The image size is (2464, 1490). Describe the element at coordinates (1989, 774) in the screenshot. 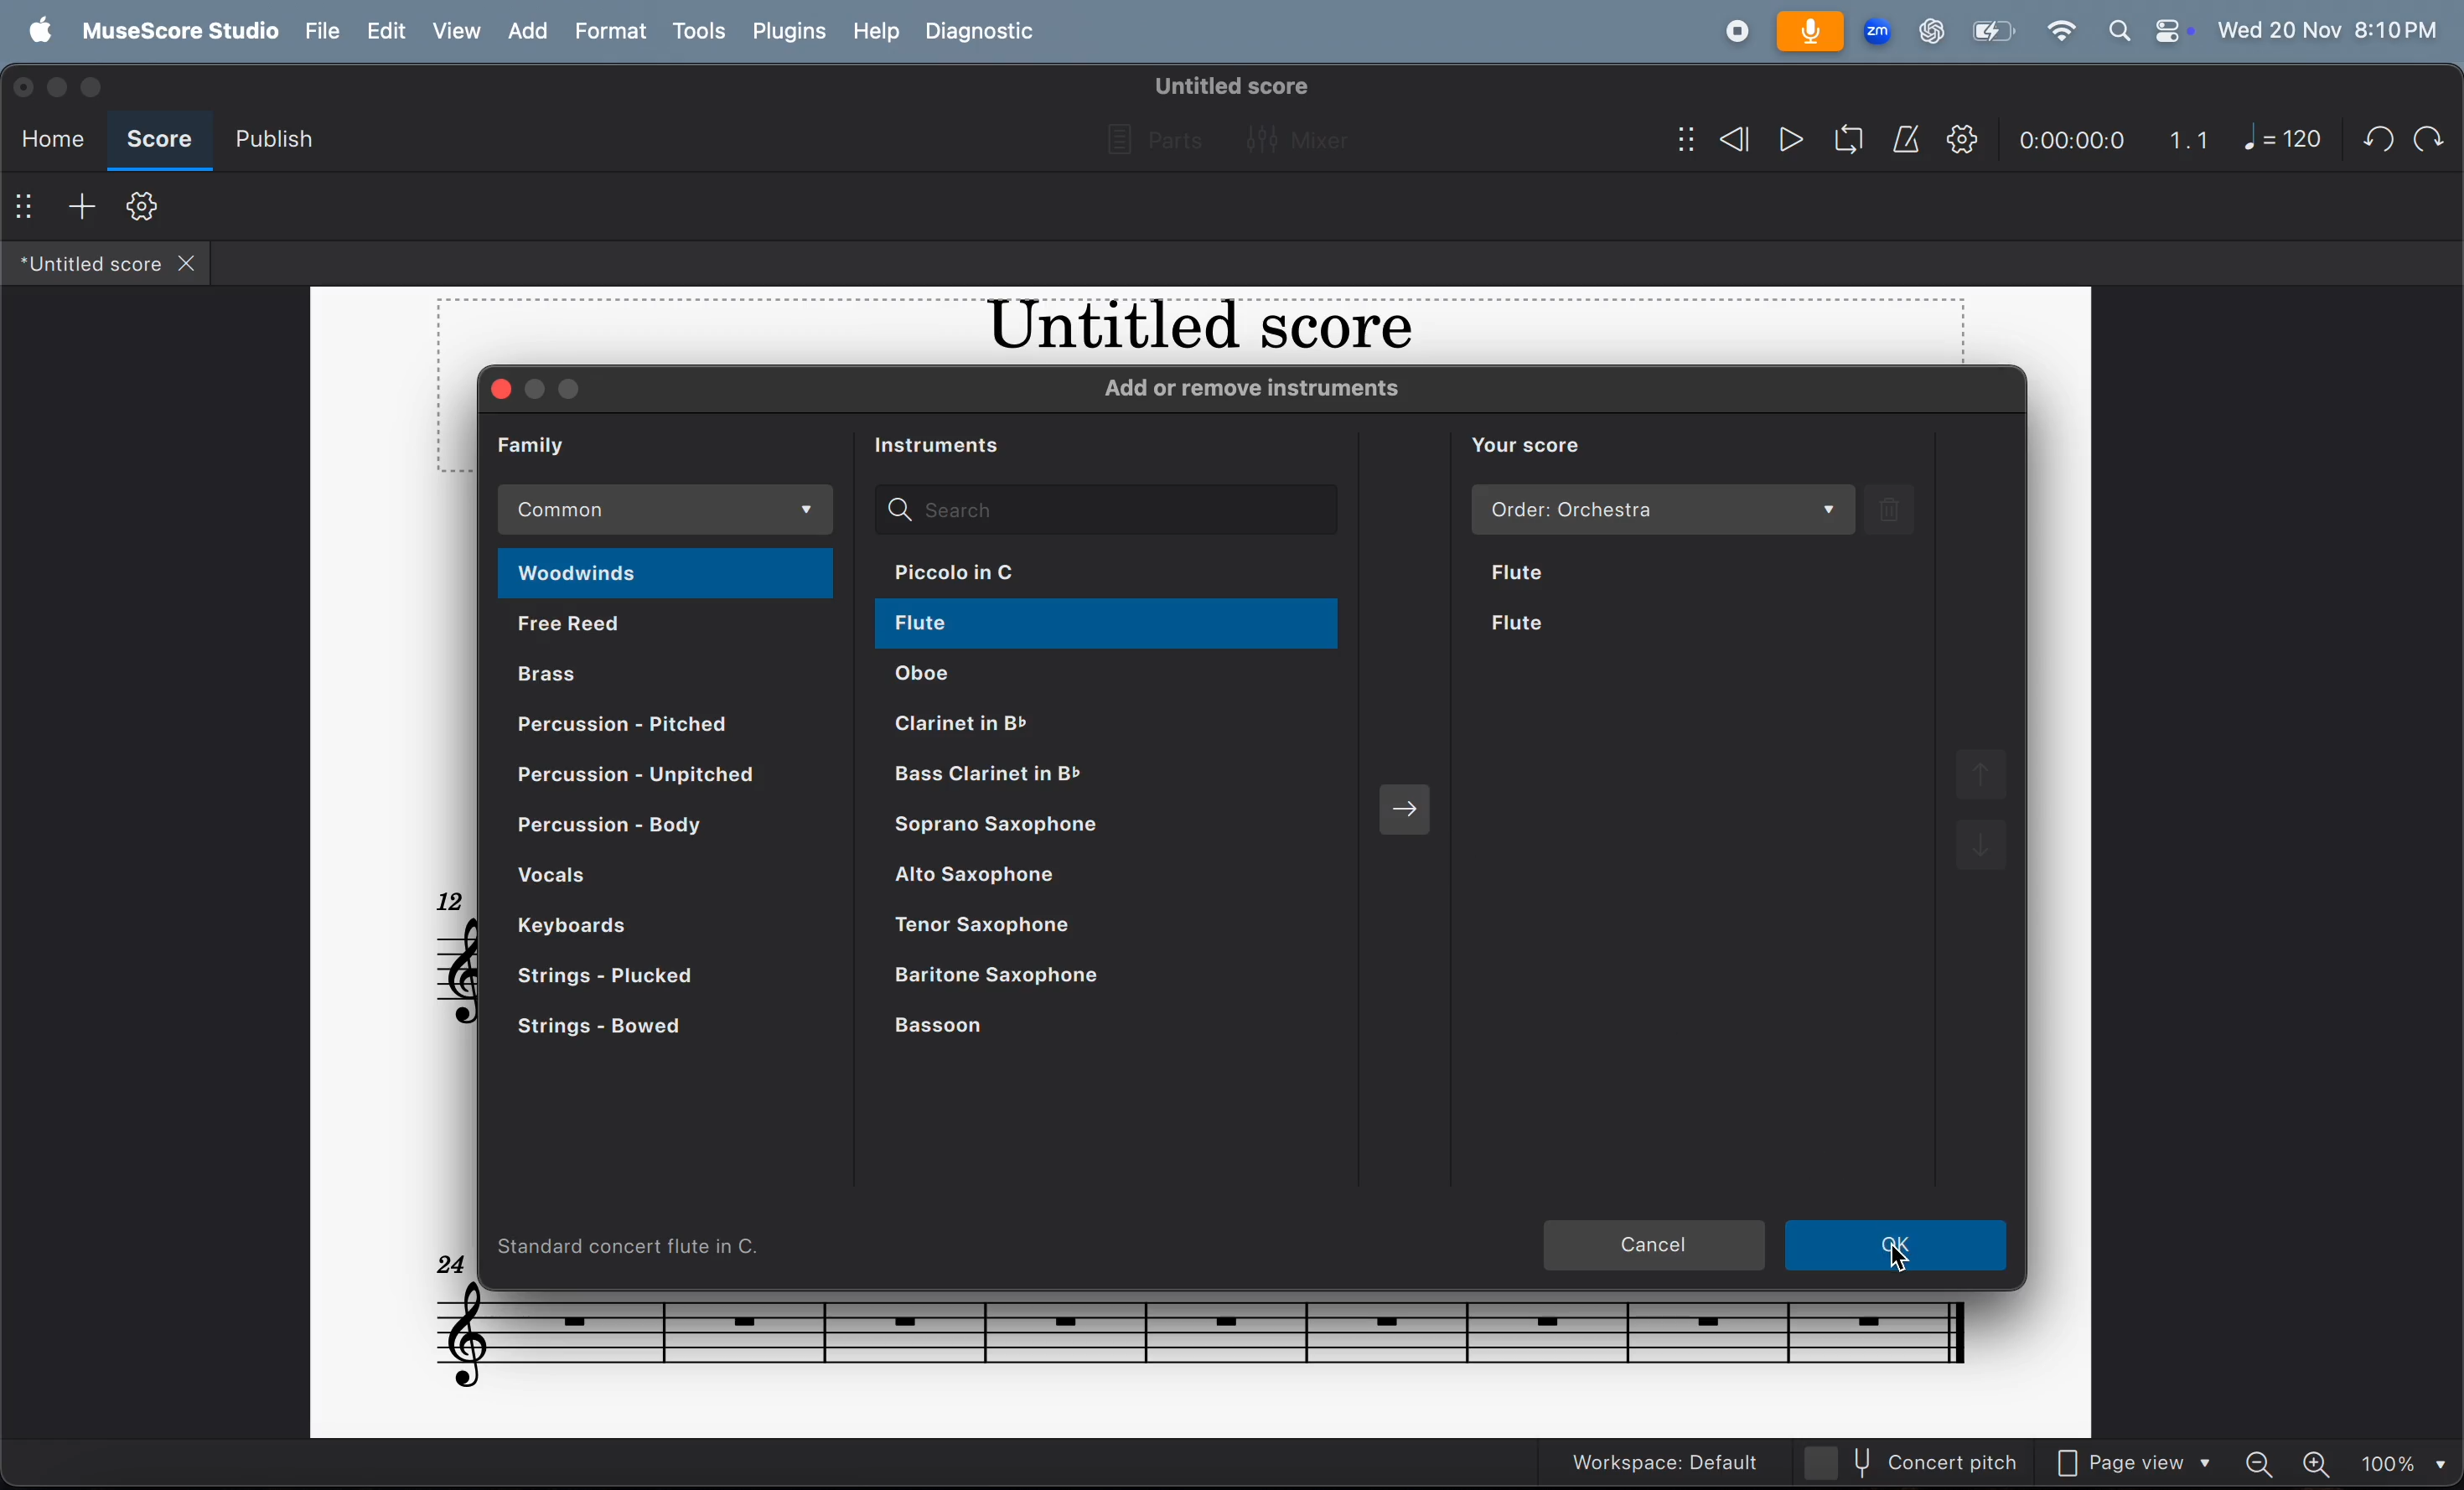

I see `move up` at that location.